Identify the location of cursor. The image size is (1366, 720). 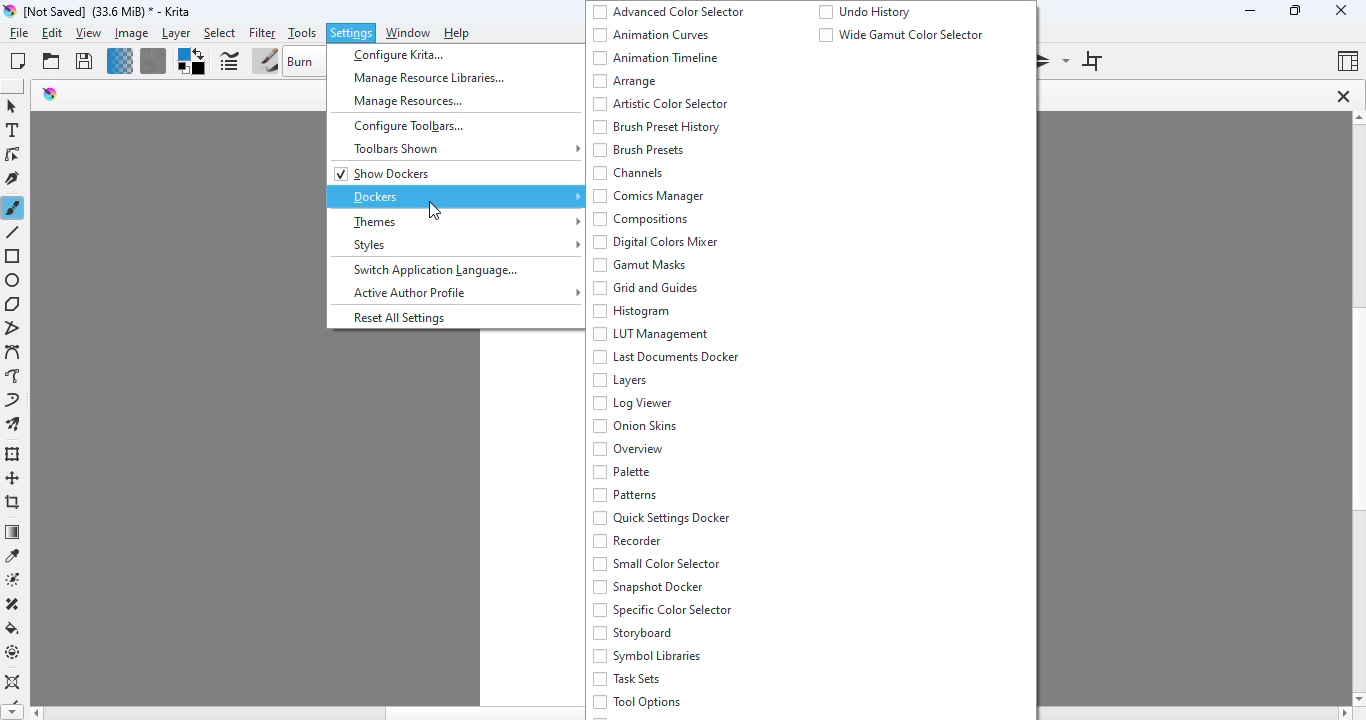
(435, 211).